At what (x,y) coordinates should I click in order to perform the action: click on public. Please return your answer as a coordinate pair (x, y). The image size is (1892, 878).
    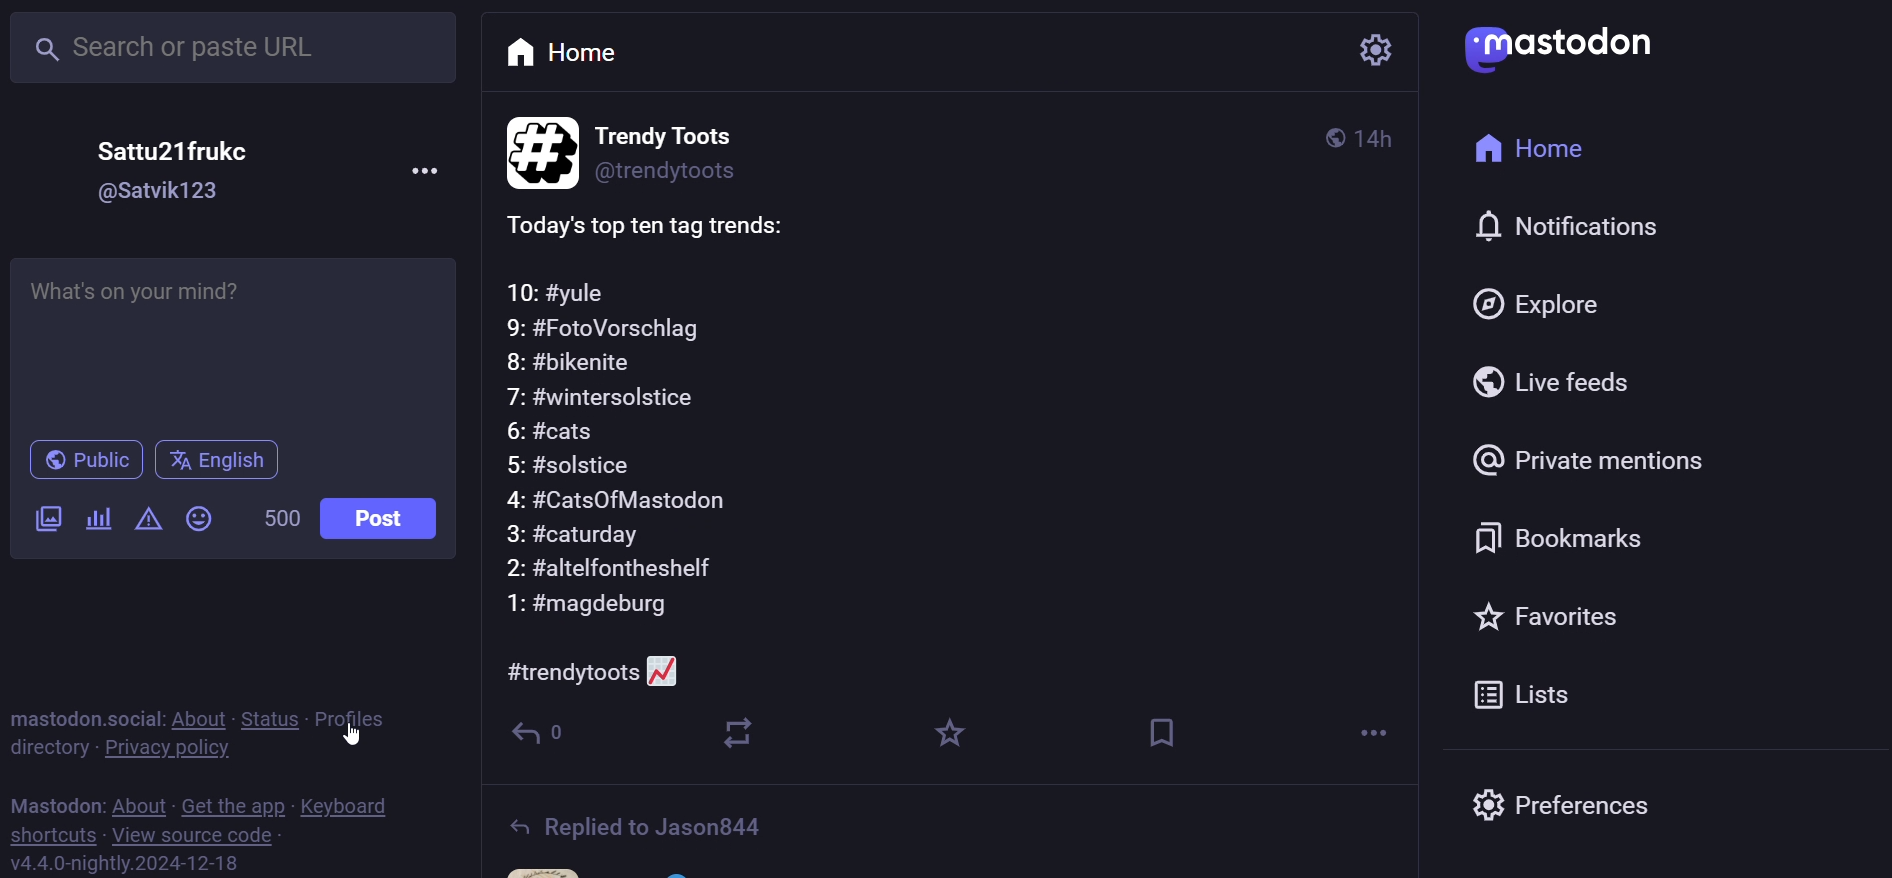
    Looking at the image, I should click on (1323, 138).